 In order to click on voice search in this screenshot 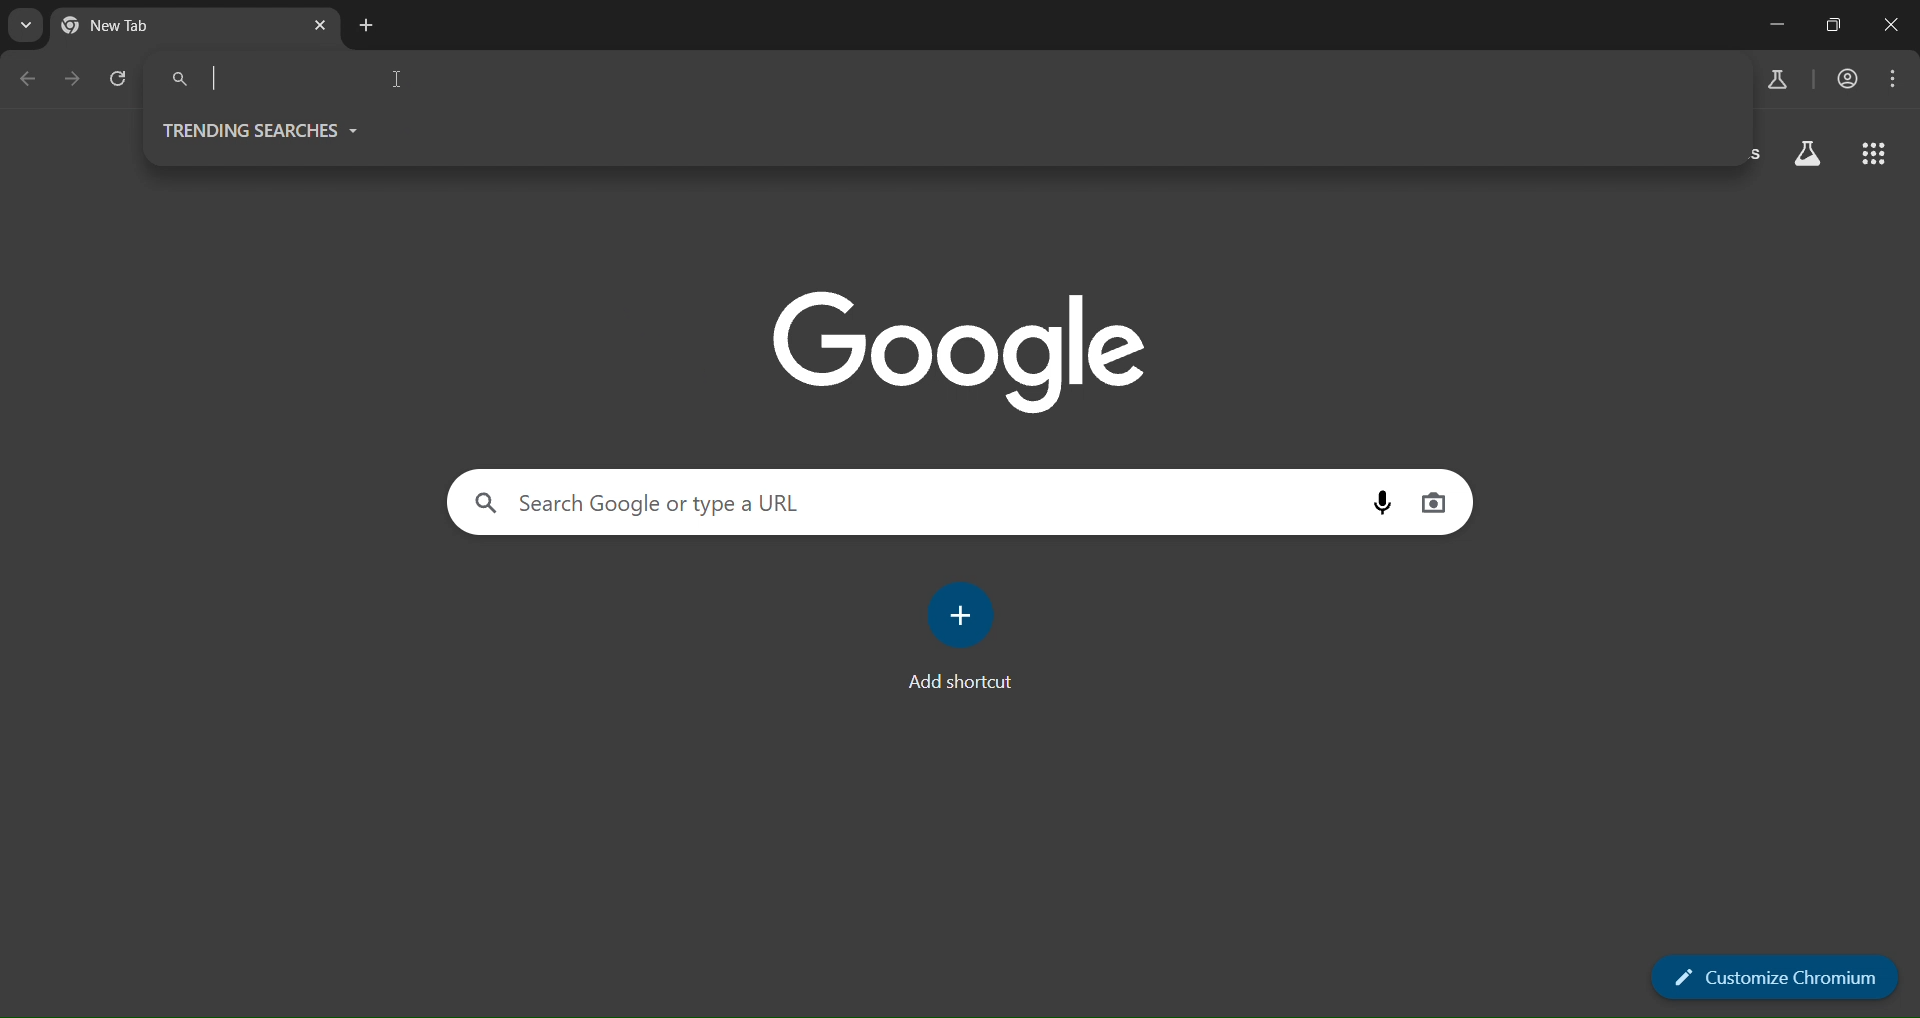, I will do `click(1436, 505)`.